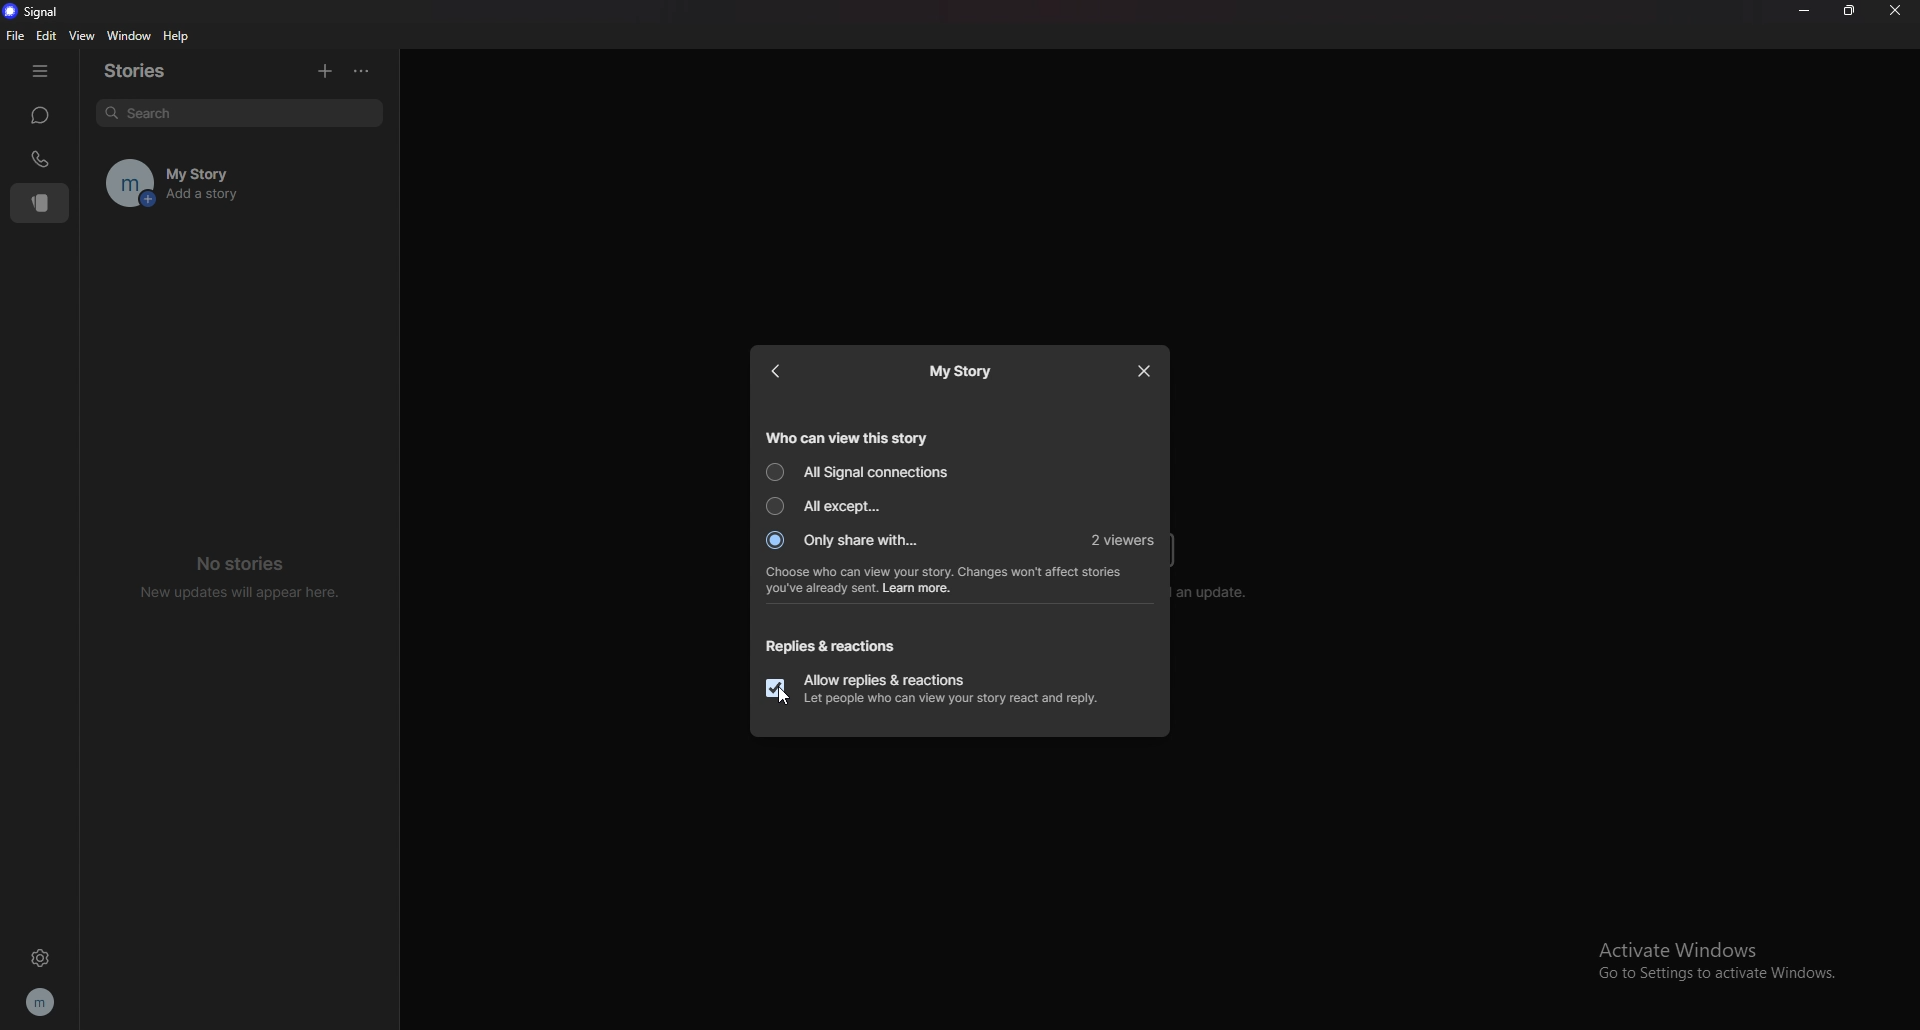 The width and height of the screenshot is (1920, 1030). What do you see at coordinates (1125, 541) in the screenshot?
I see `2 viewers` at bounding box center [1125, 541].